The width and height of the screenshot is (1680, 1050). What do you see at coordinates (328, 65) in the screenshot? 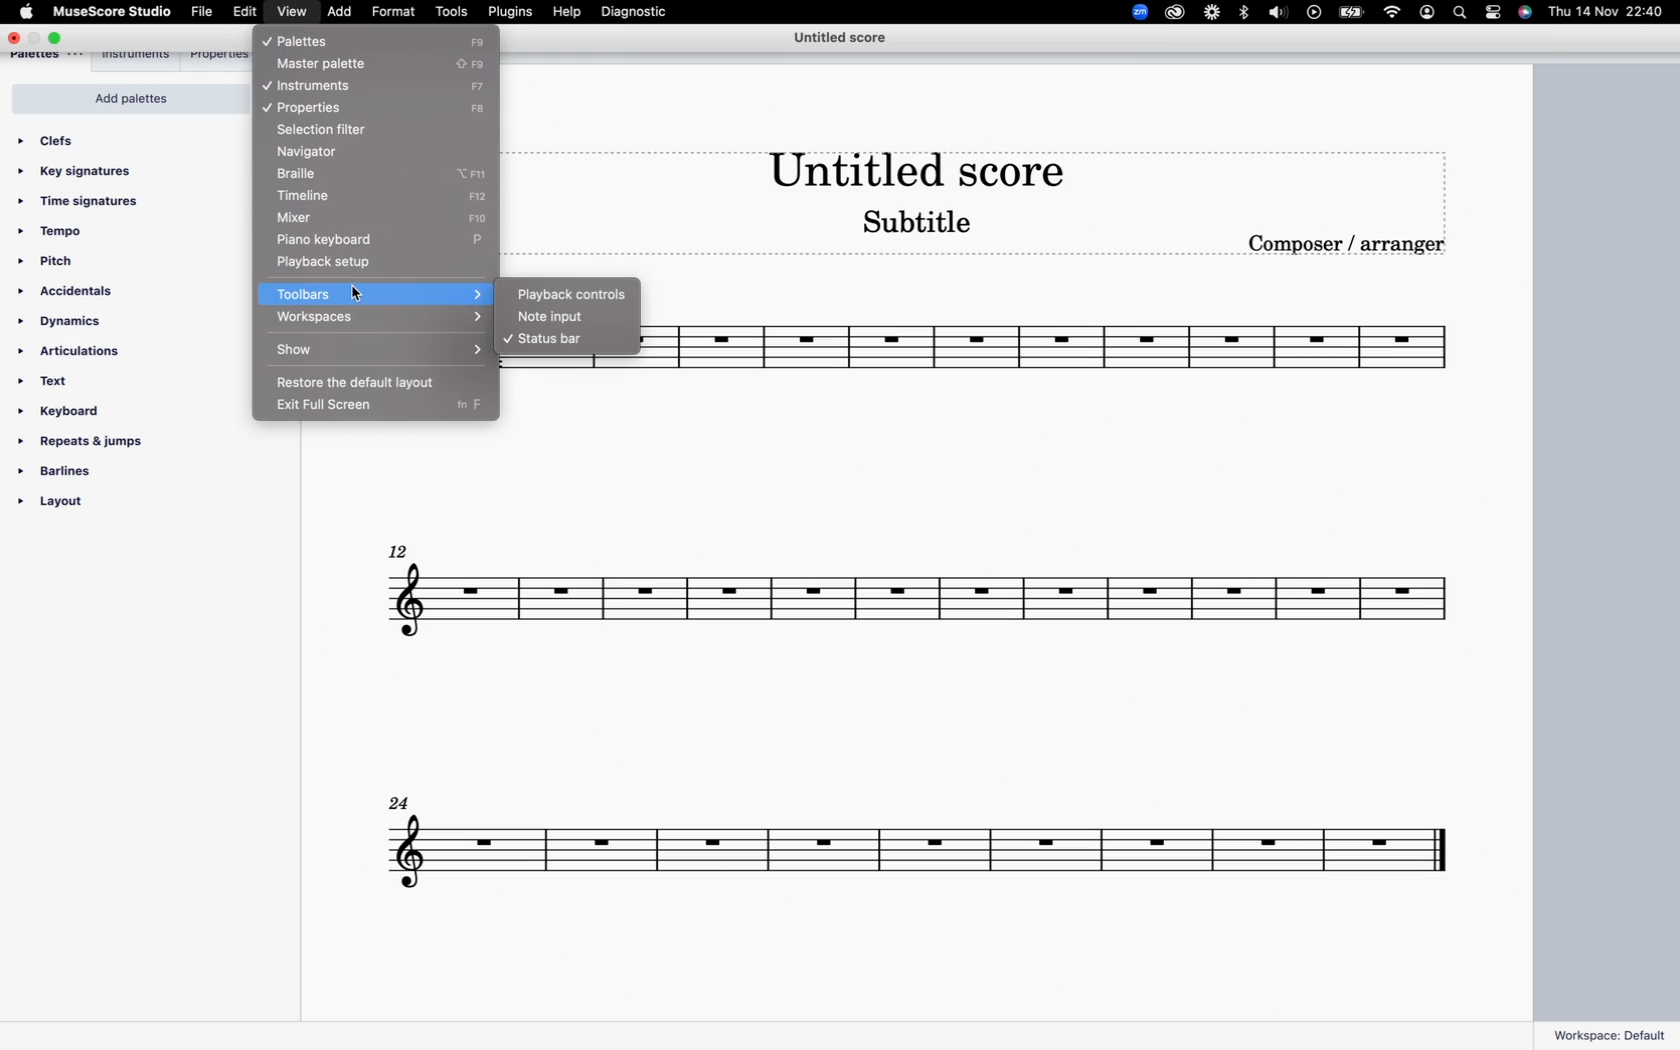
I see `master palette` at bounding box center [328, 65].